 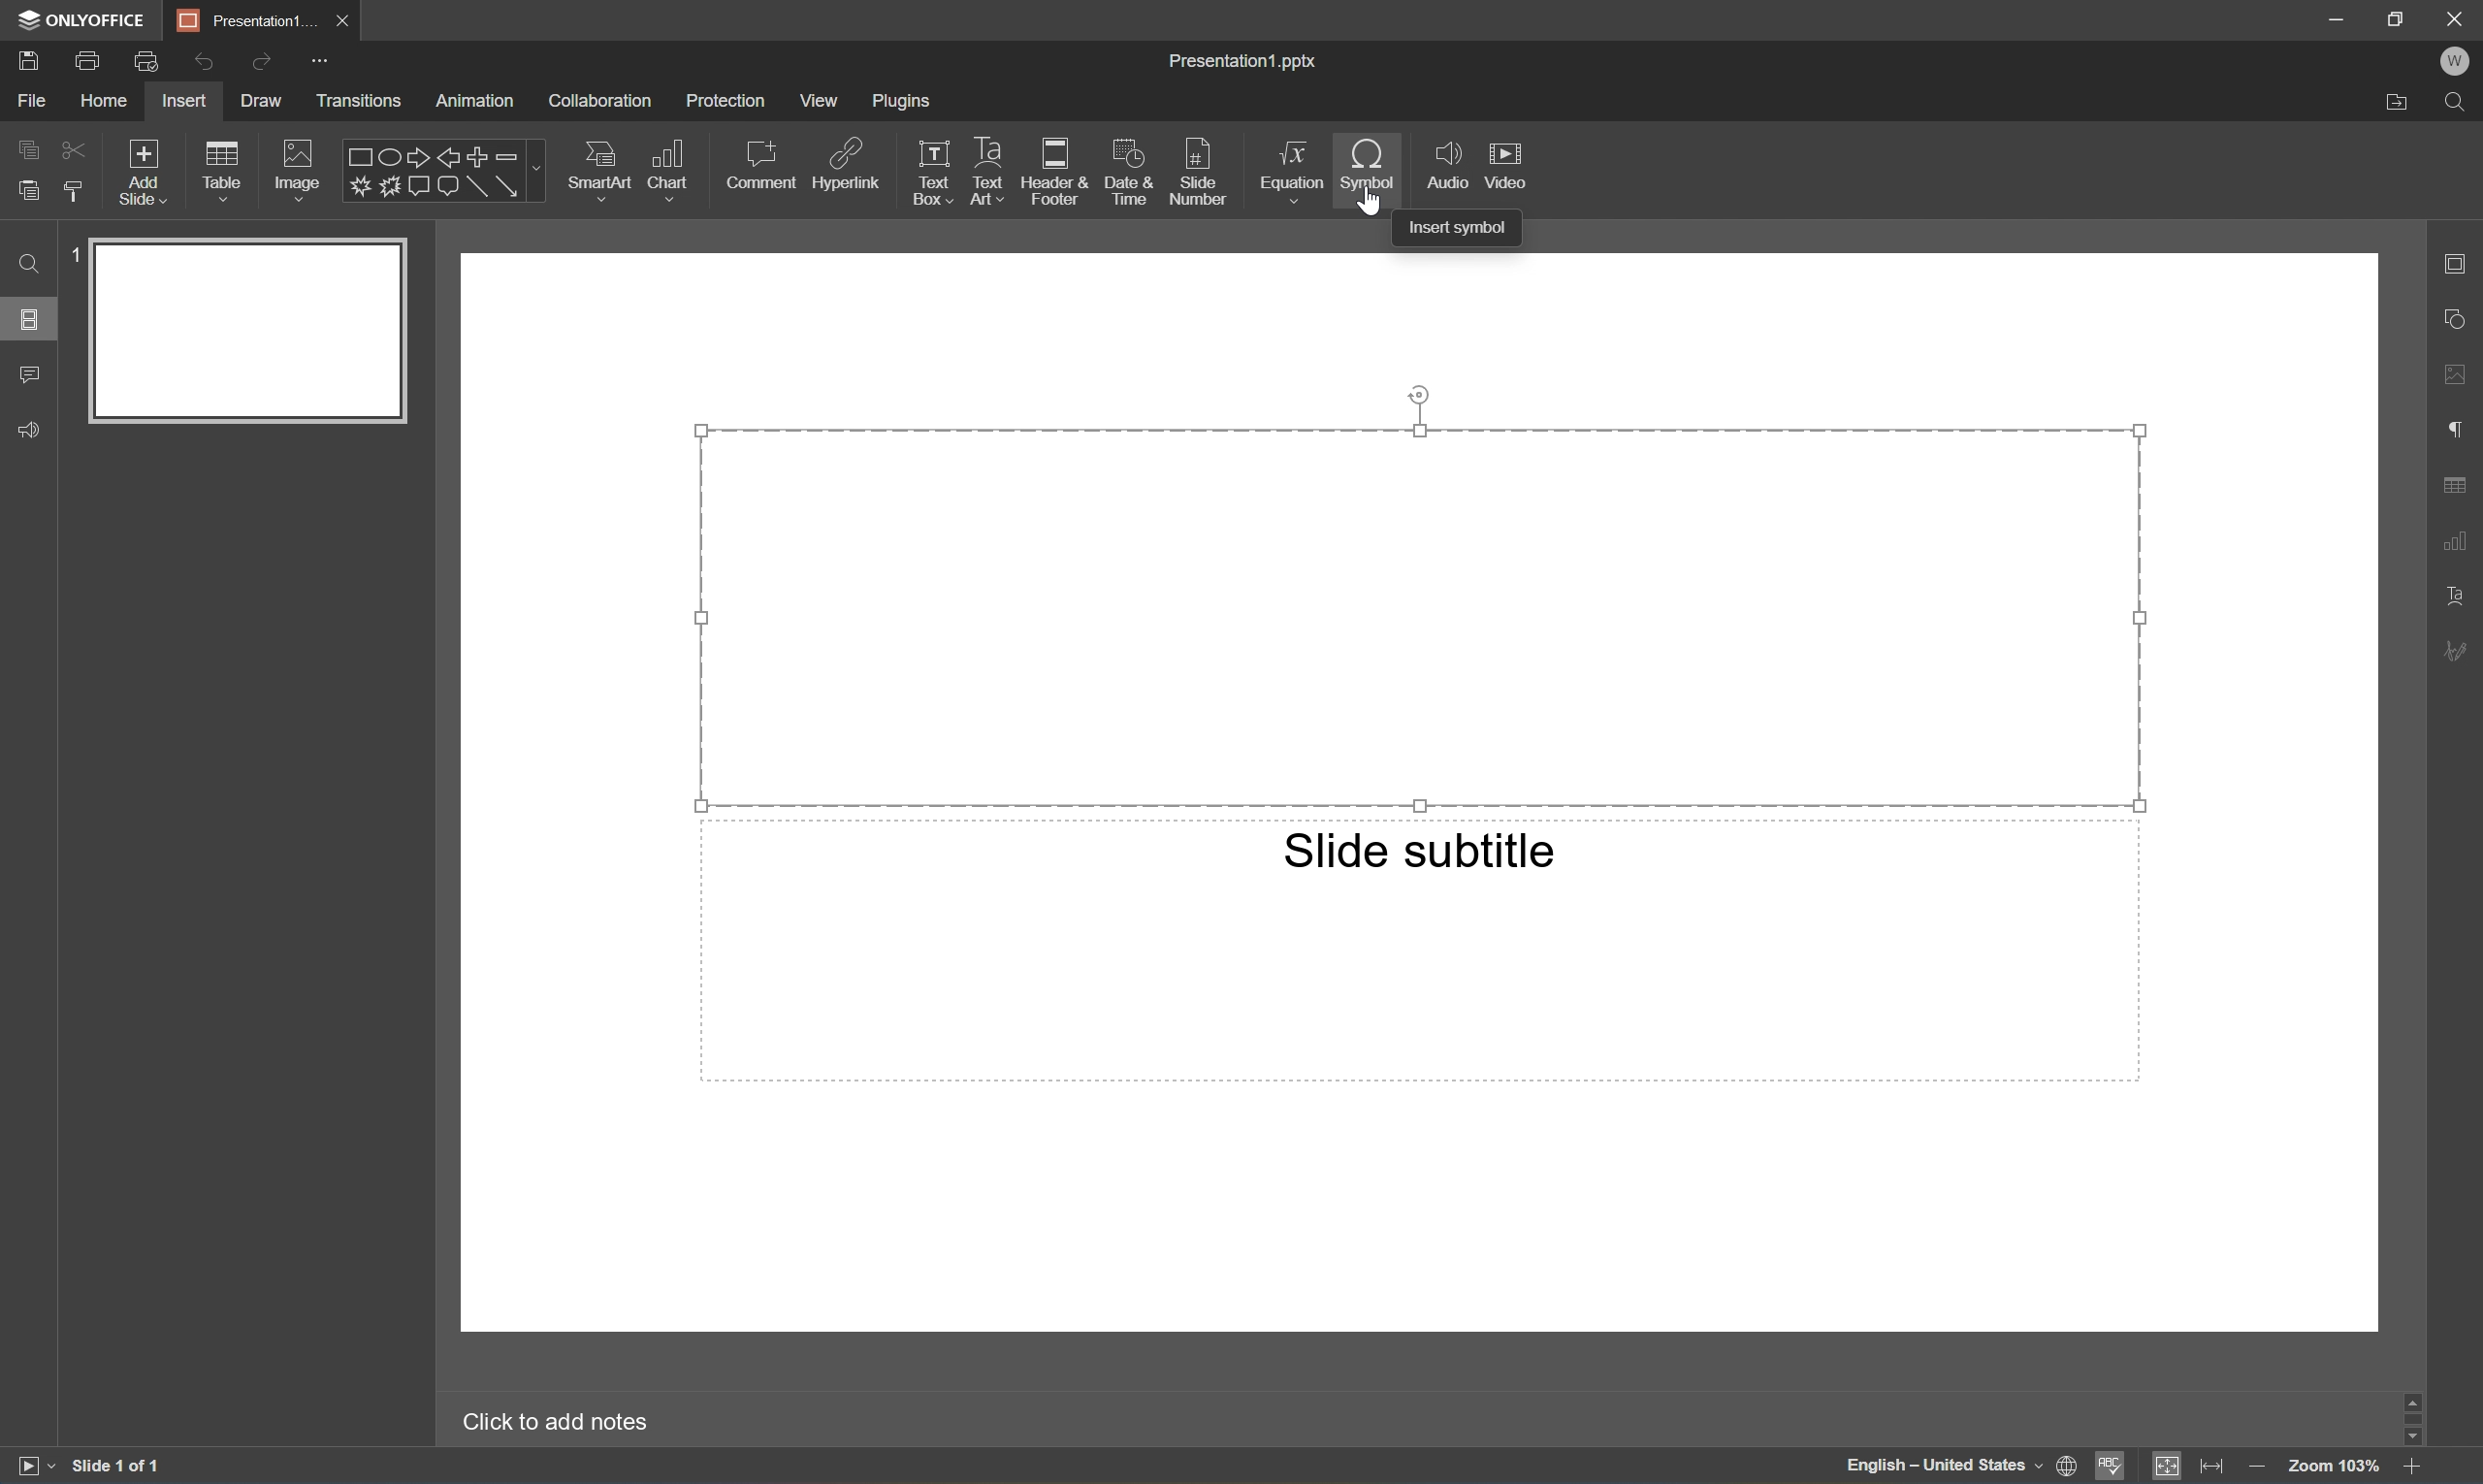 What do you see at coordinates (604, 169) in the screenshot?
I see `SmartArt` at bounding box center [604, 169].